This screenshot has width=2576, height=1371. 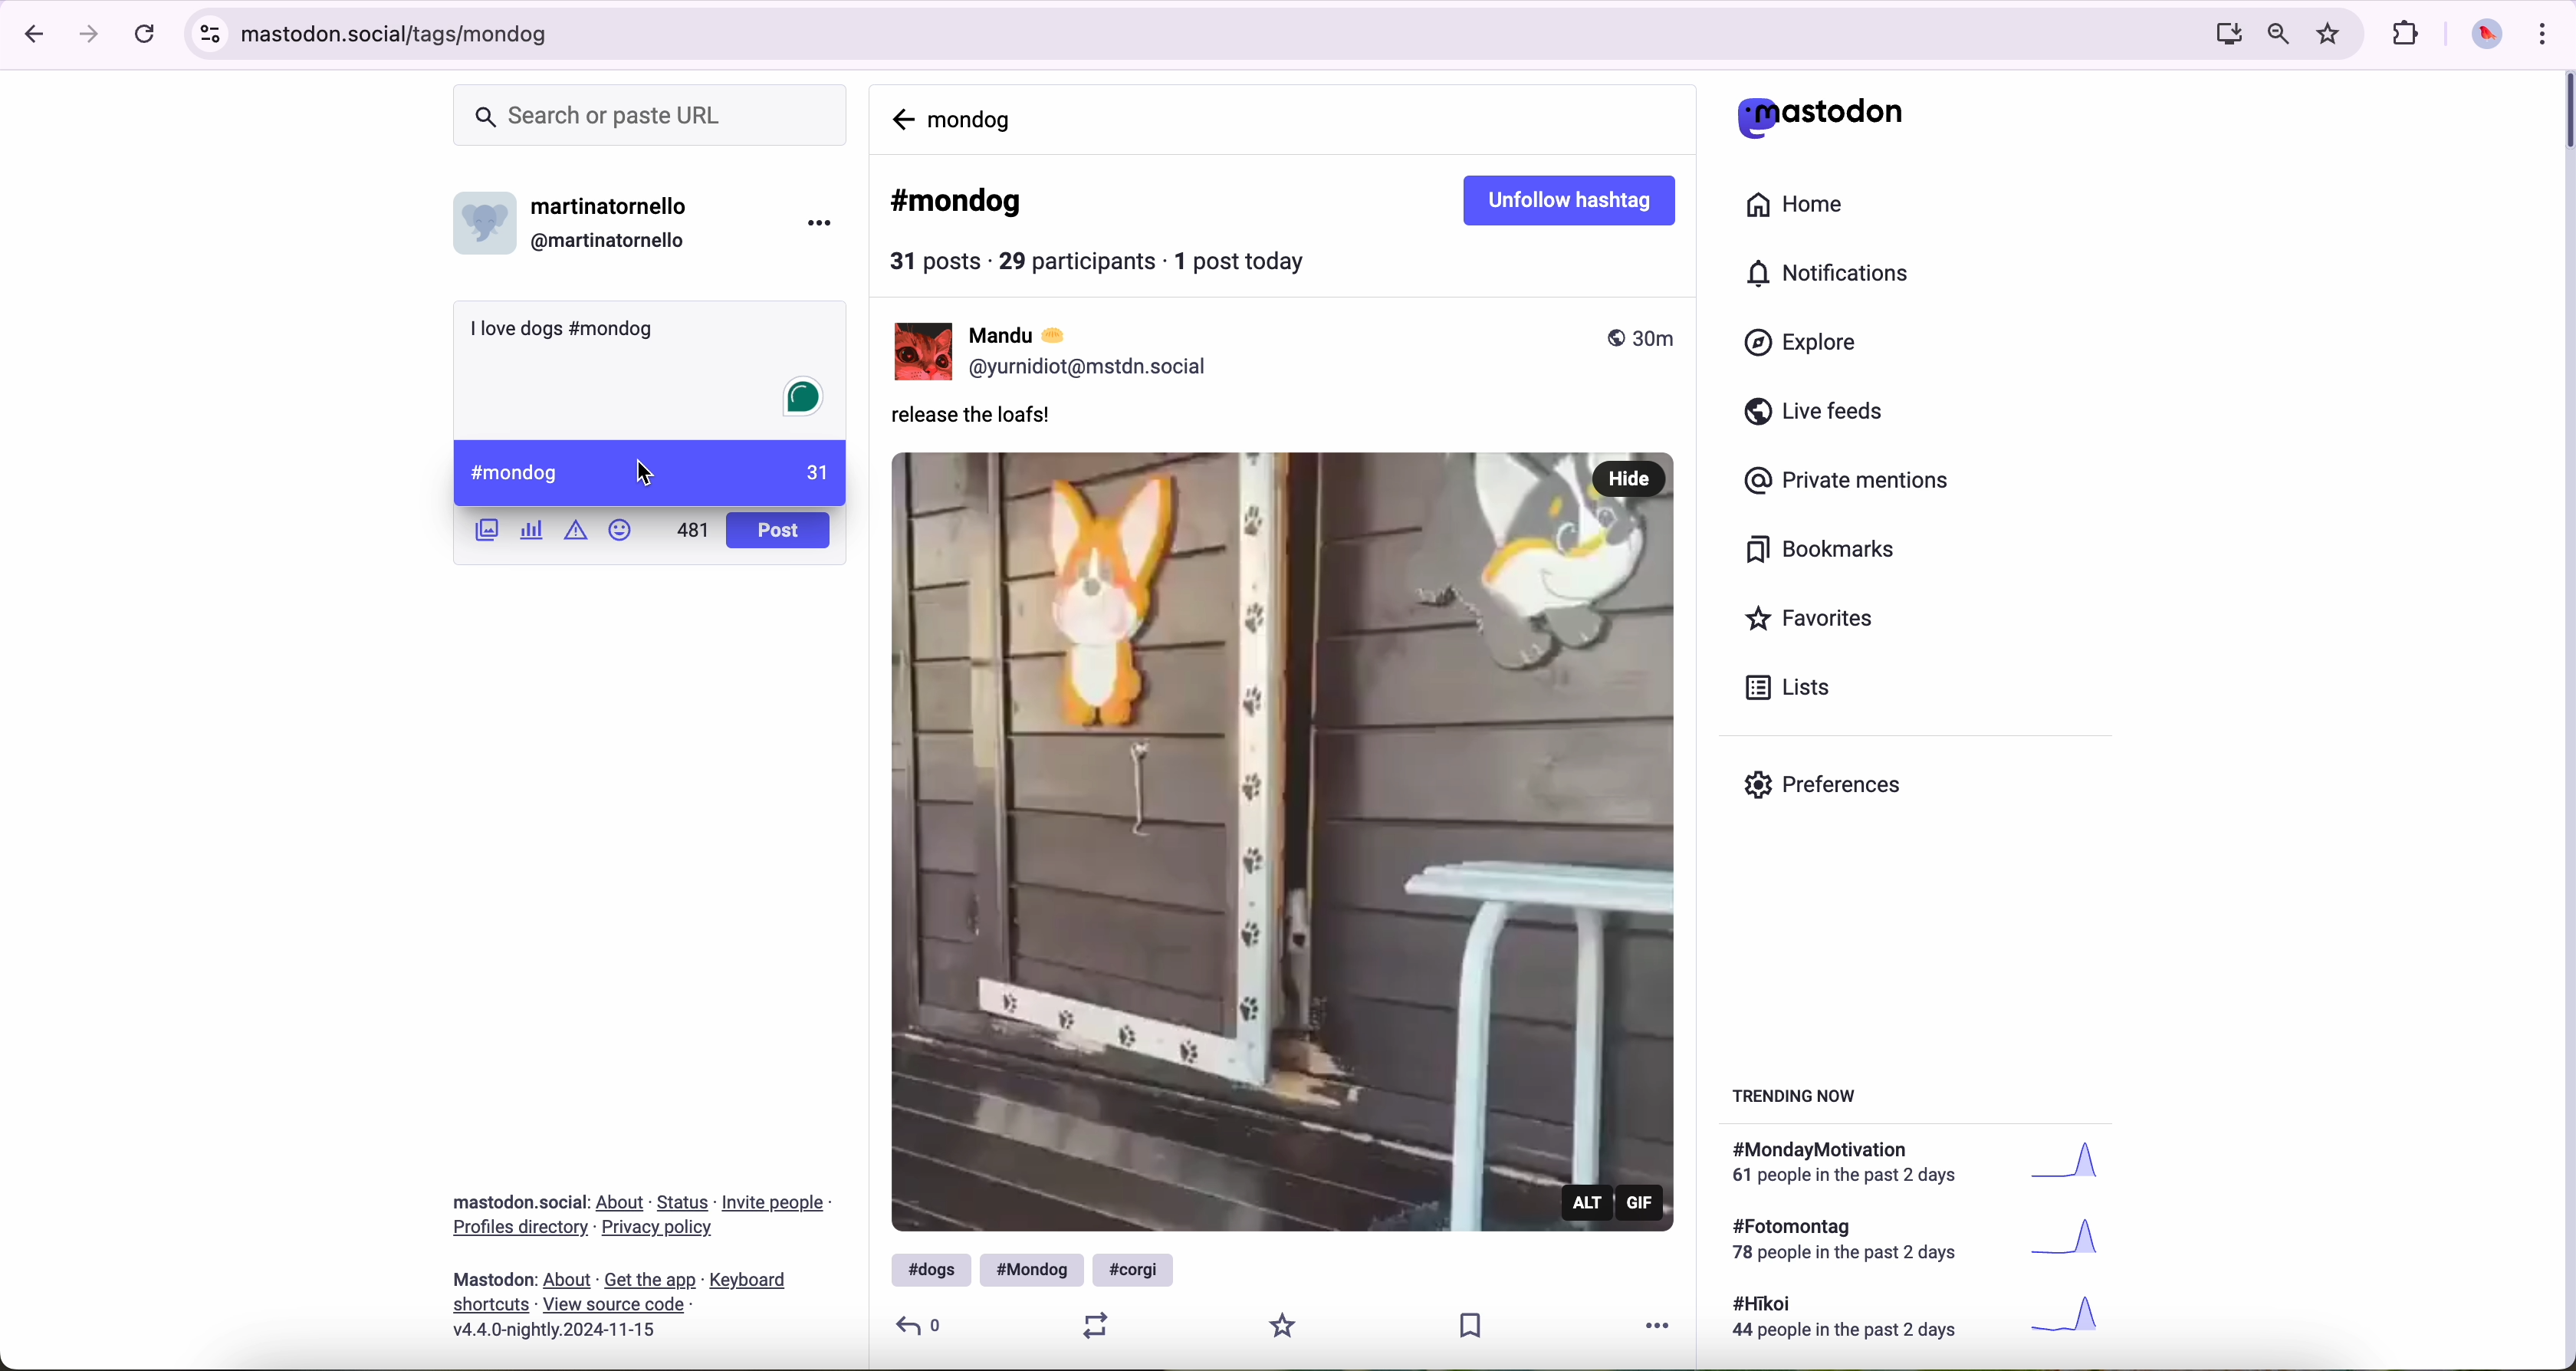 What do you see at coordinates (554, 1331) in the screenshot?
I see `version` at bounding box center [554, 1331].